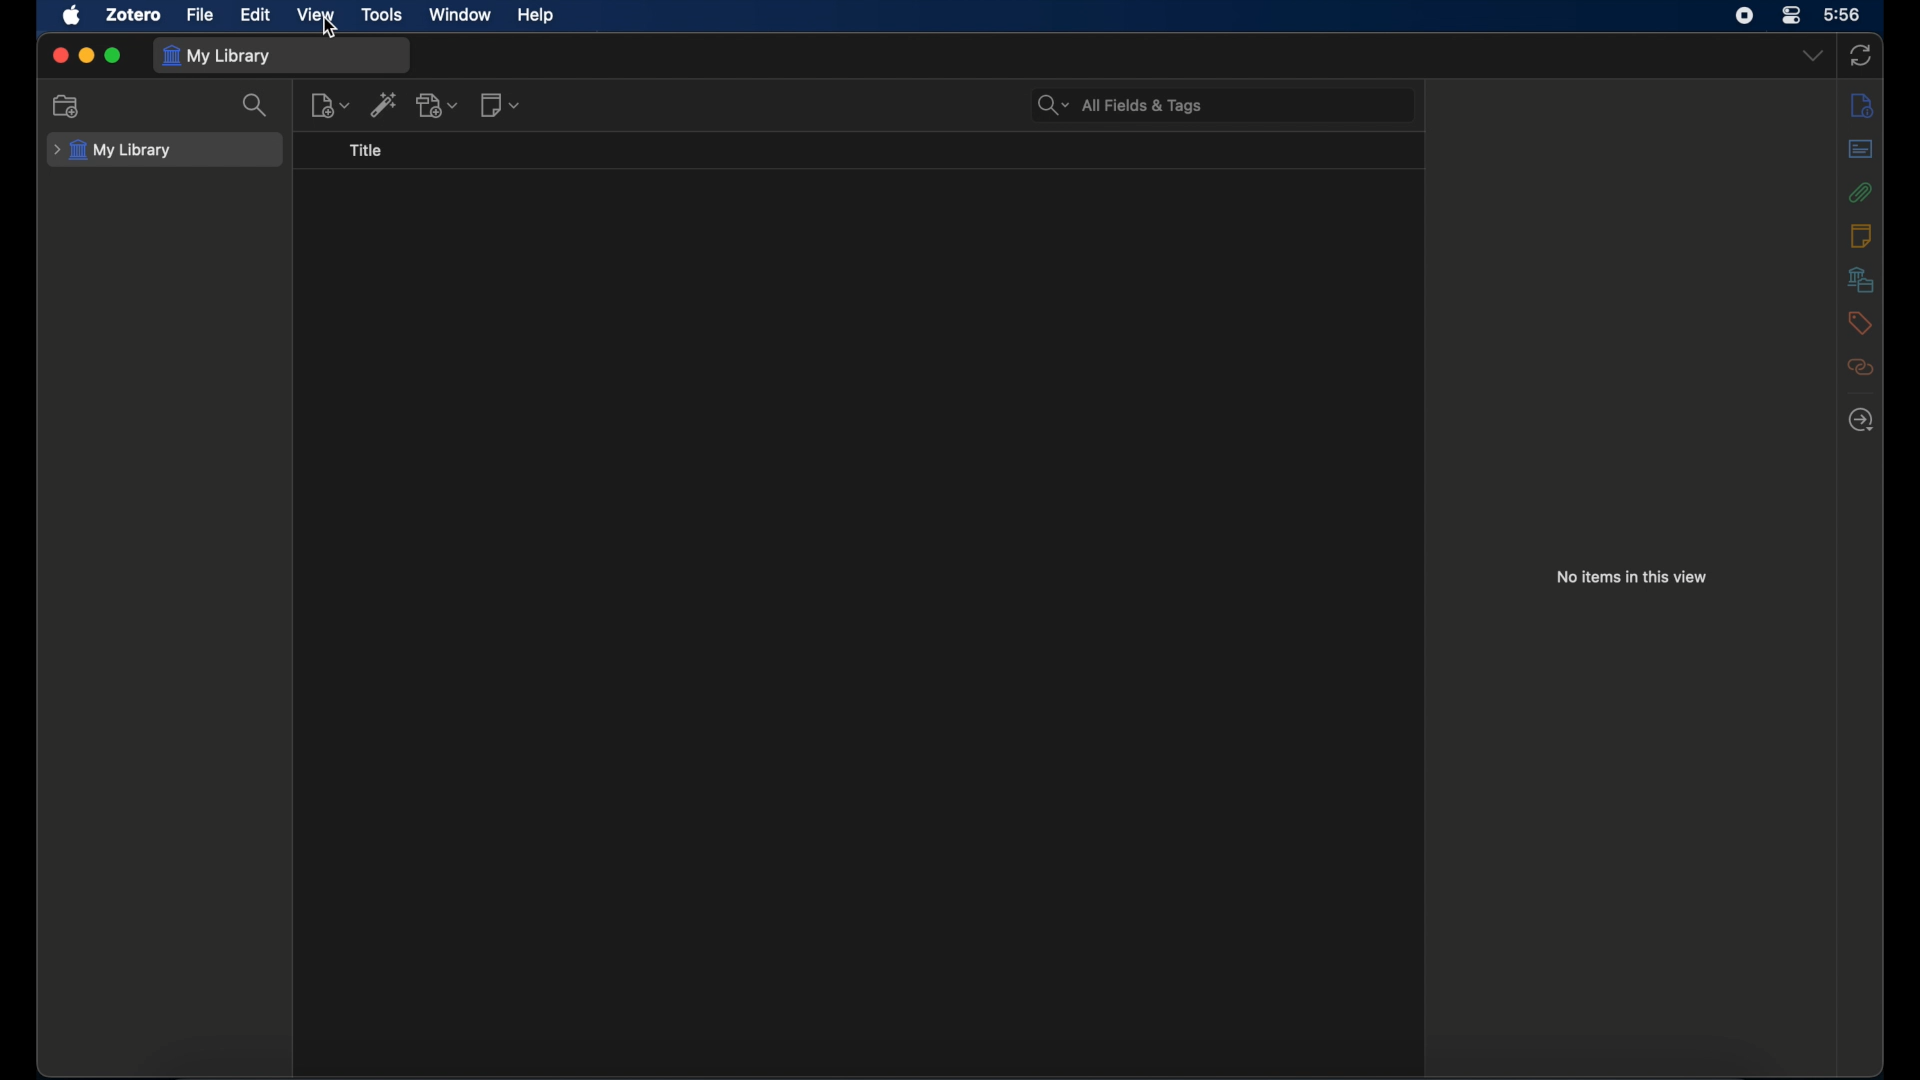 This screenshot has width=1920, height=1080. I want to click on dropdown, so click(1813, 56).